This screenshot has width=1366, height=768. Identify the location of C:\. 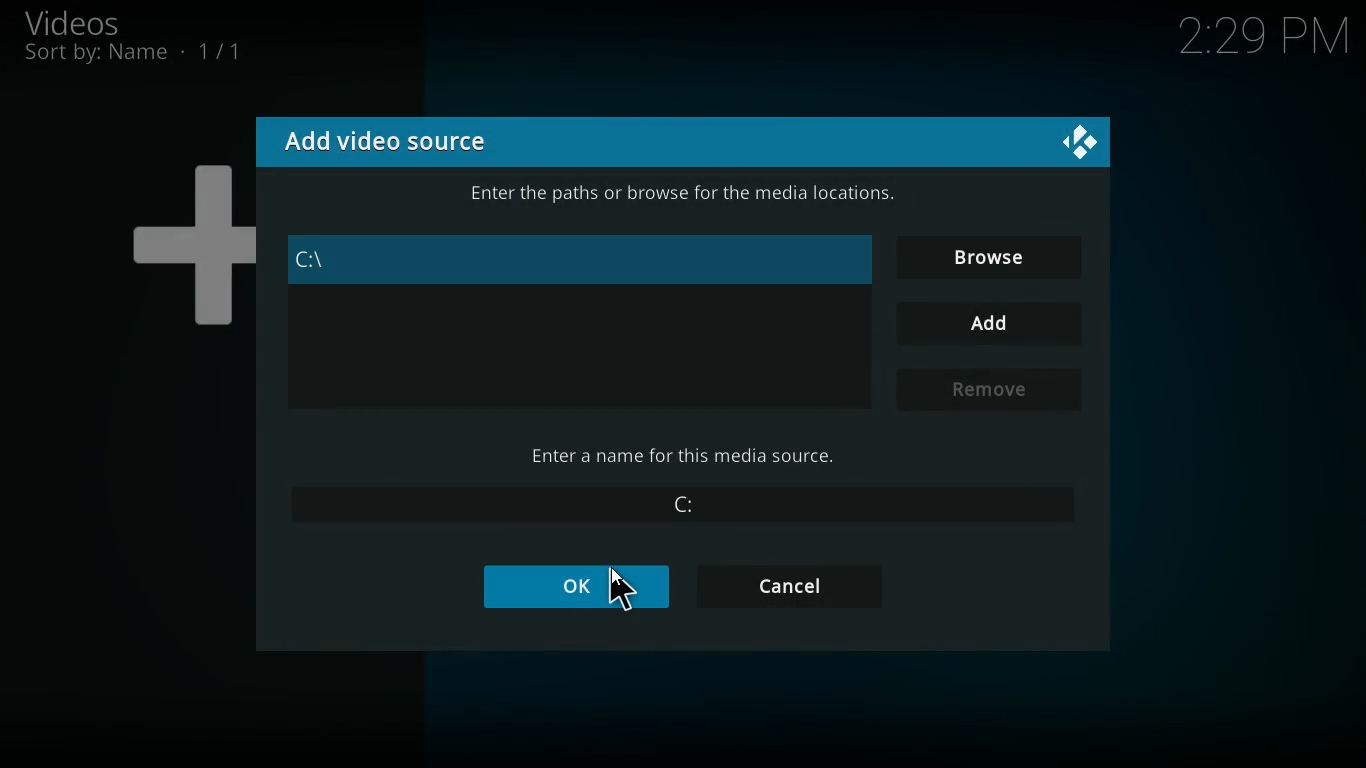
(569, 259).